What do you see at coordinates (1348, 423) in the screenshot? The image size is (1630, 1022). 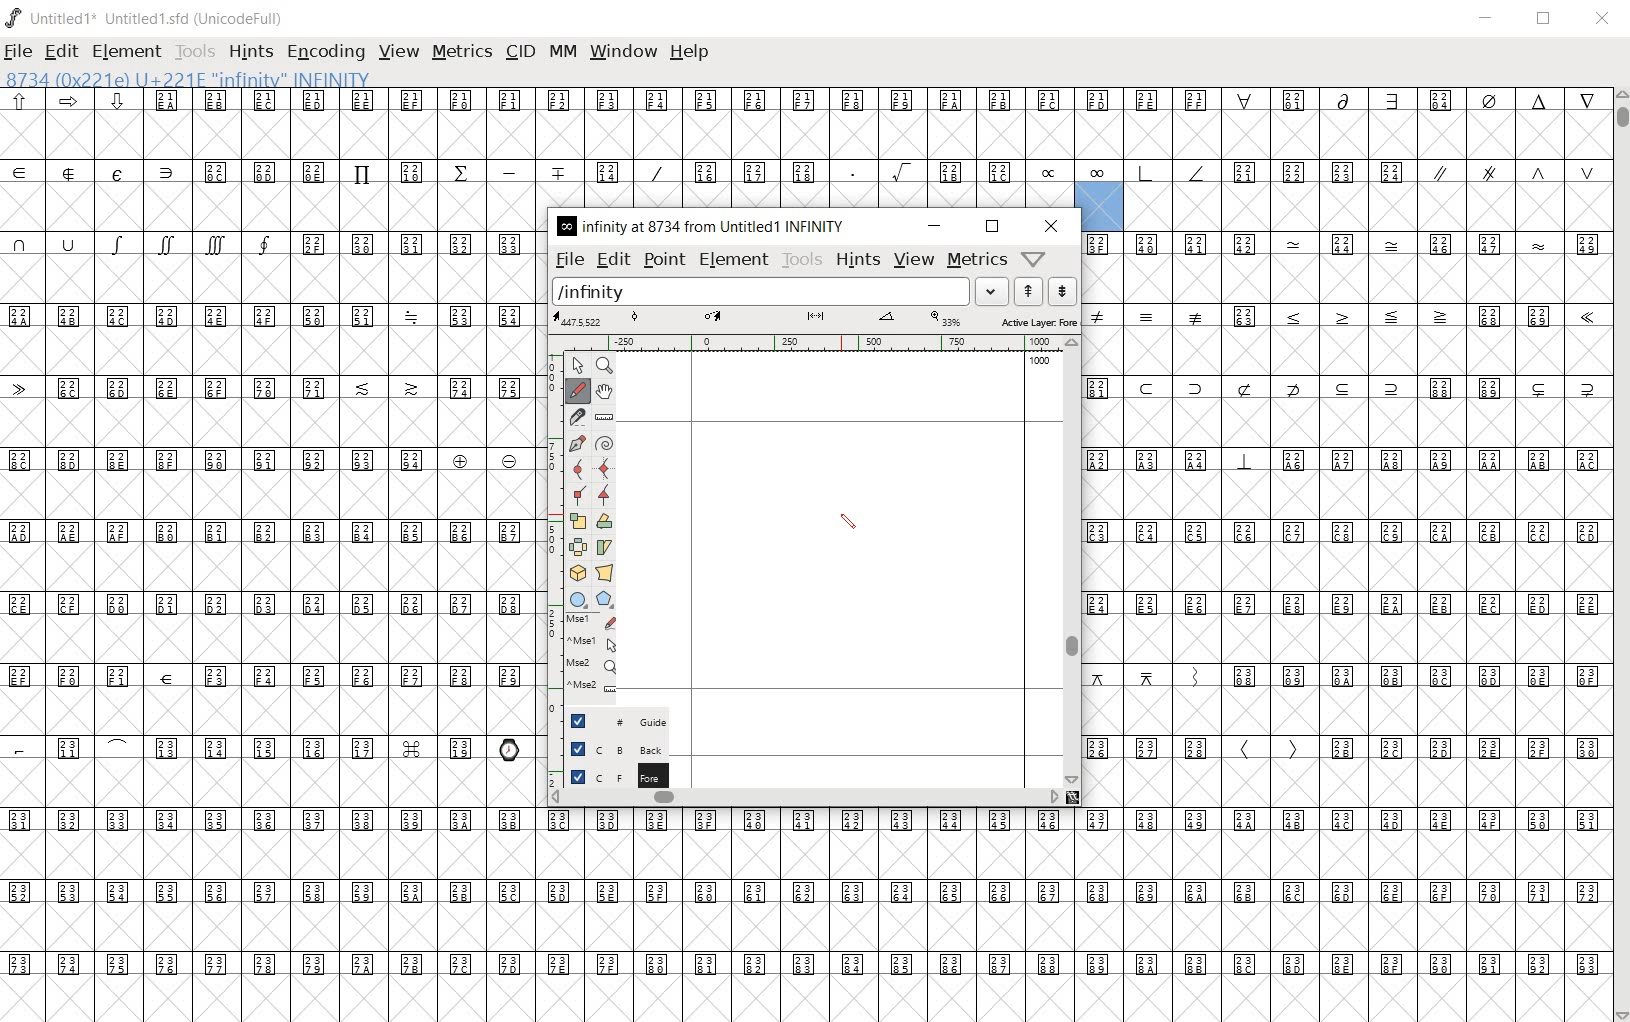 I see `empty glyph slots` at bounding box center [1348, 423].